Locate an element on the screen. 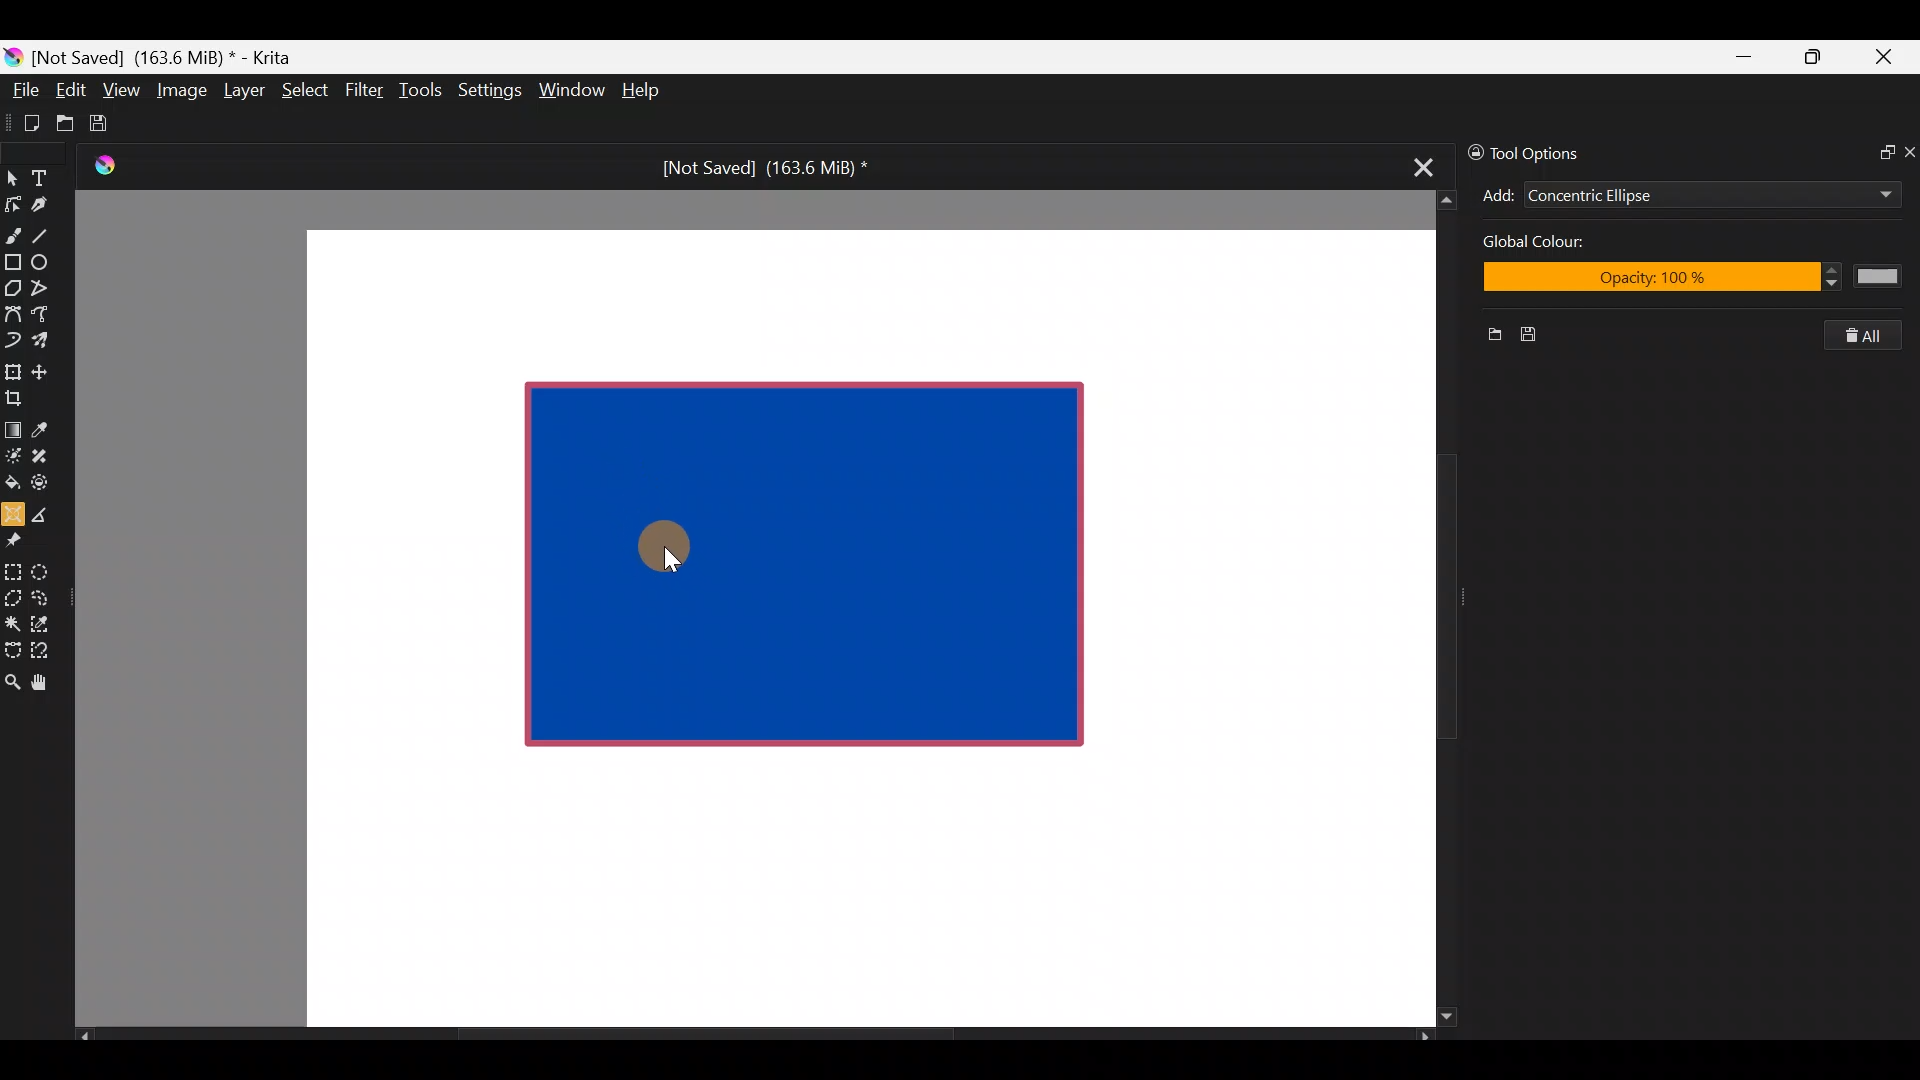  Image is located at coordinates (181, 90).